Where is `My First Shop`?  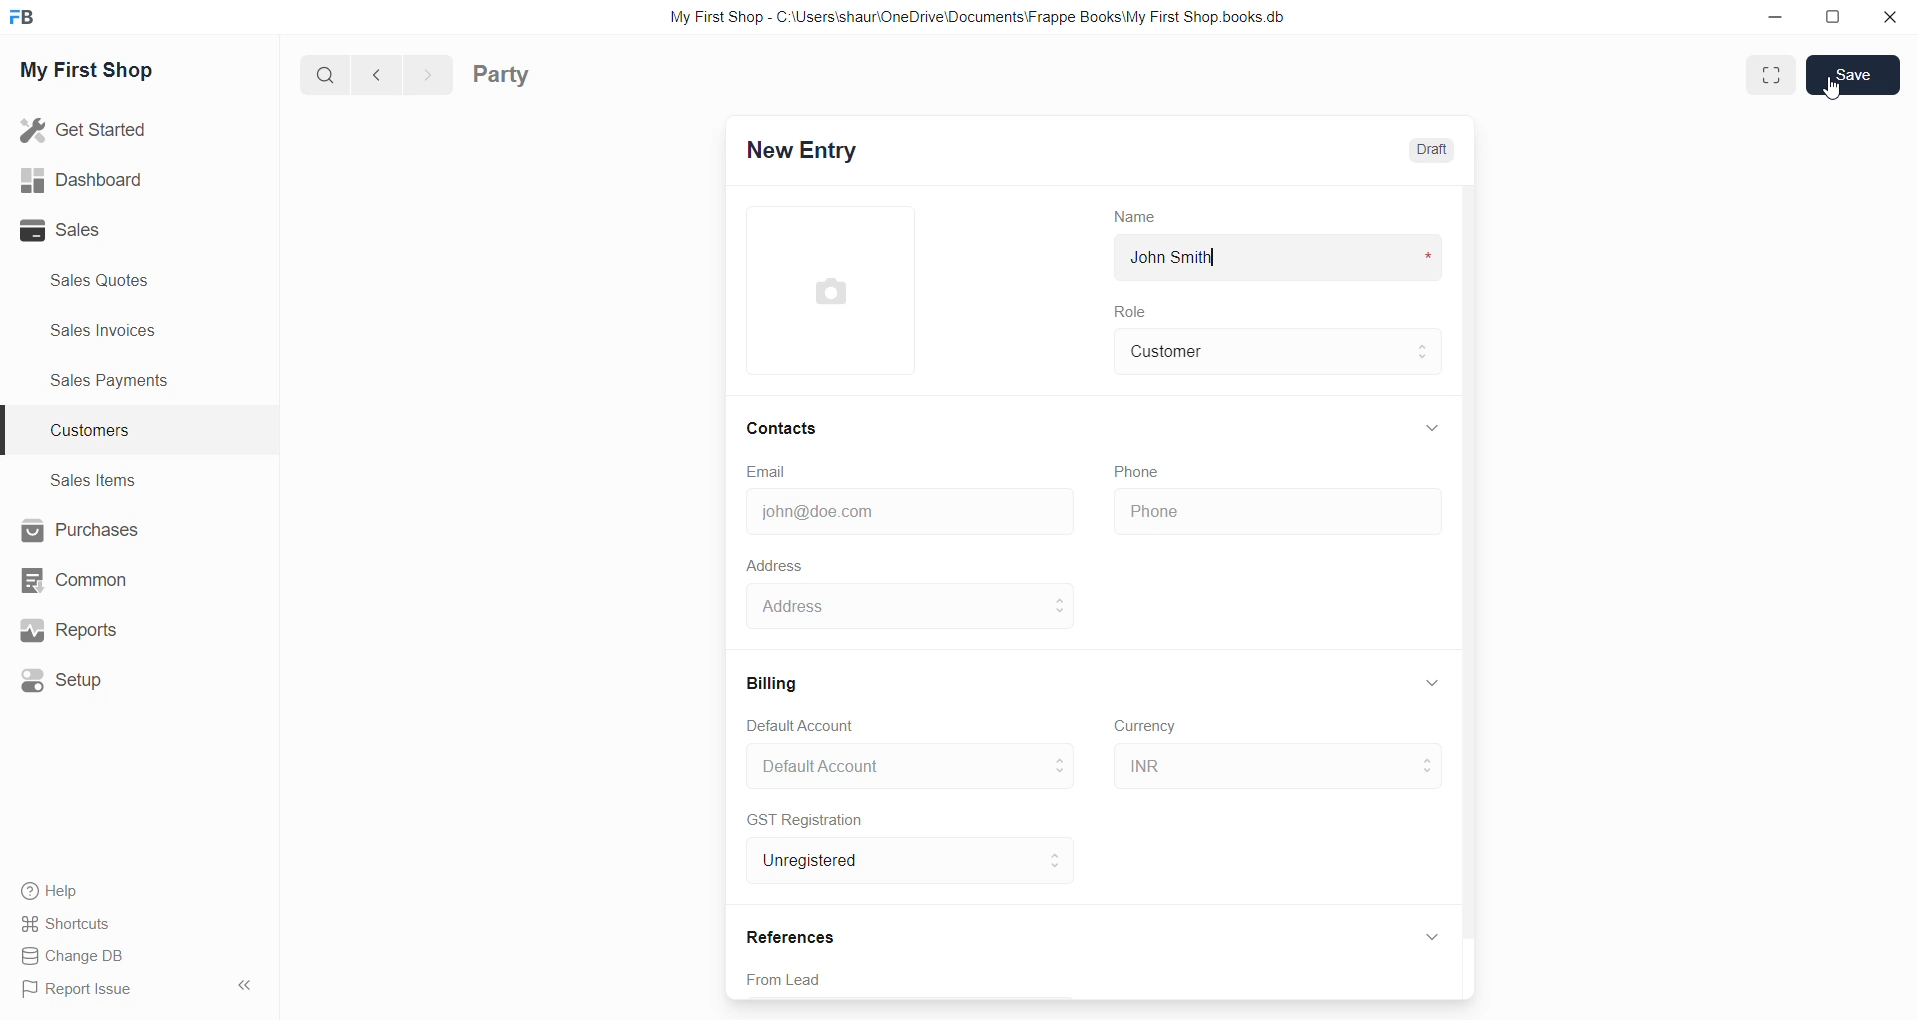
My First Shop is located at coordinates (110, 76).